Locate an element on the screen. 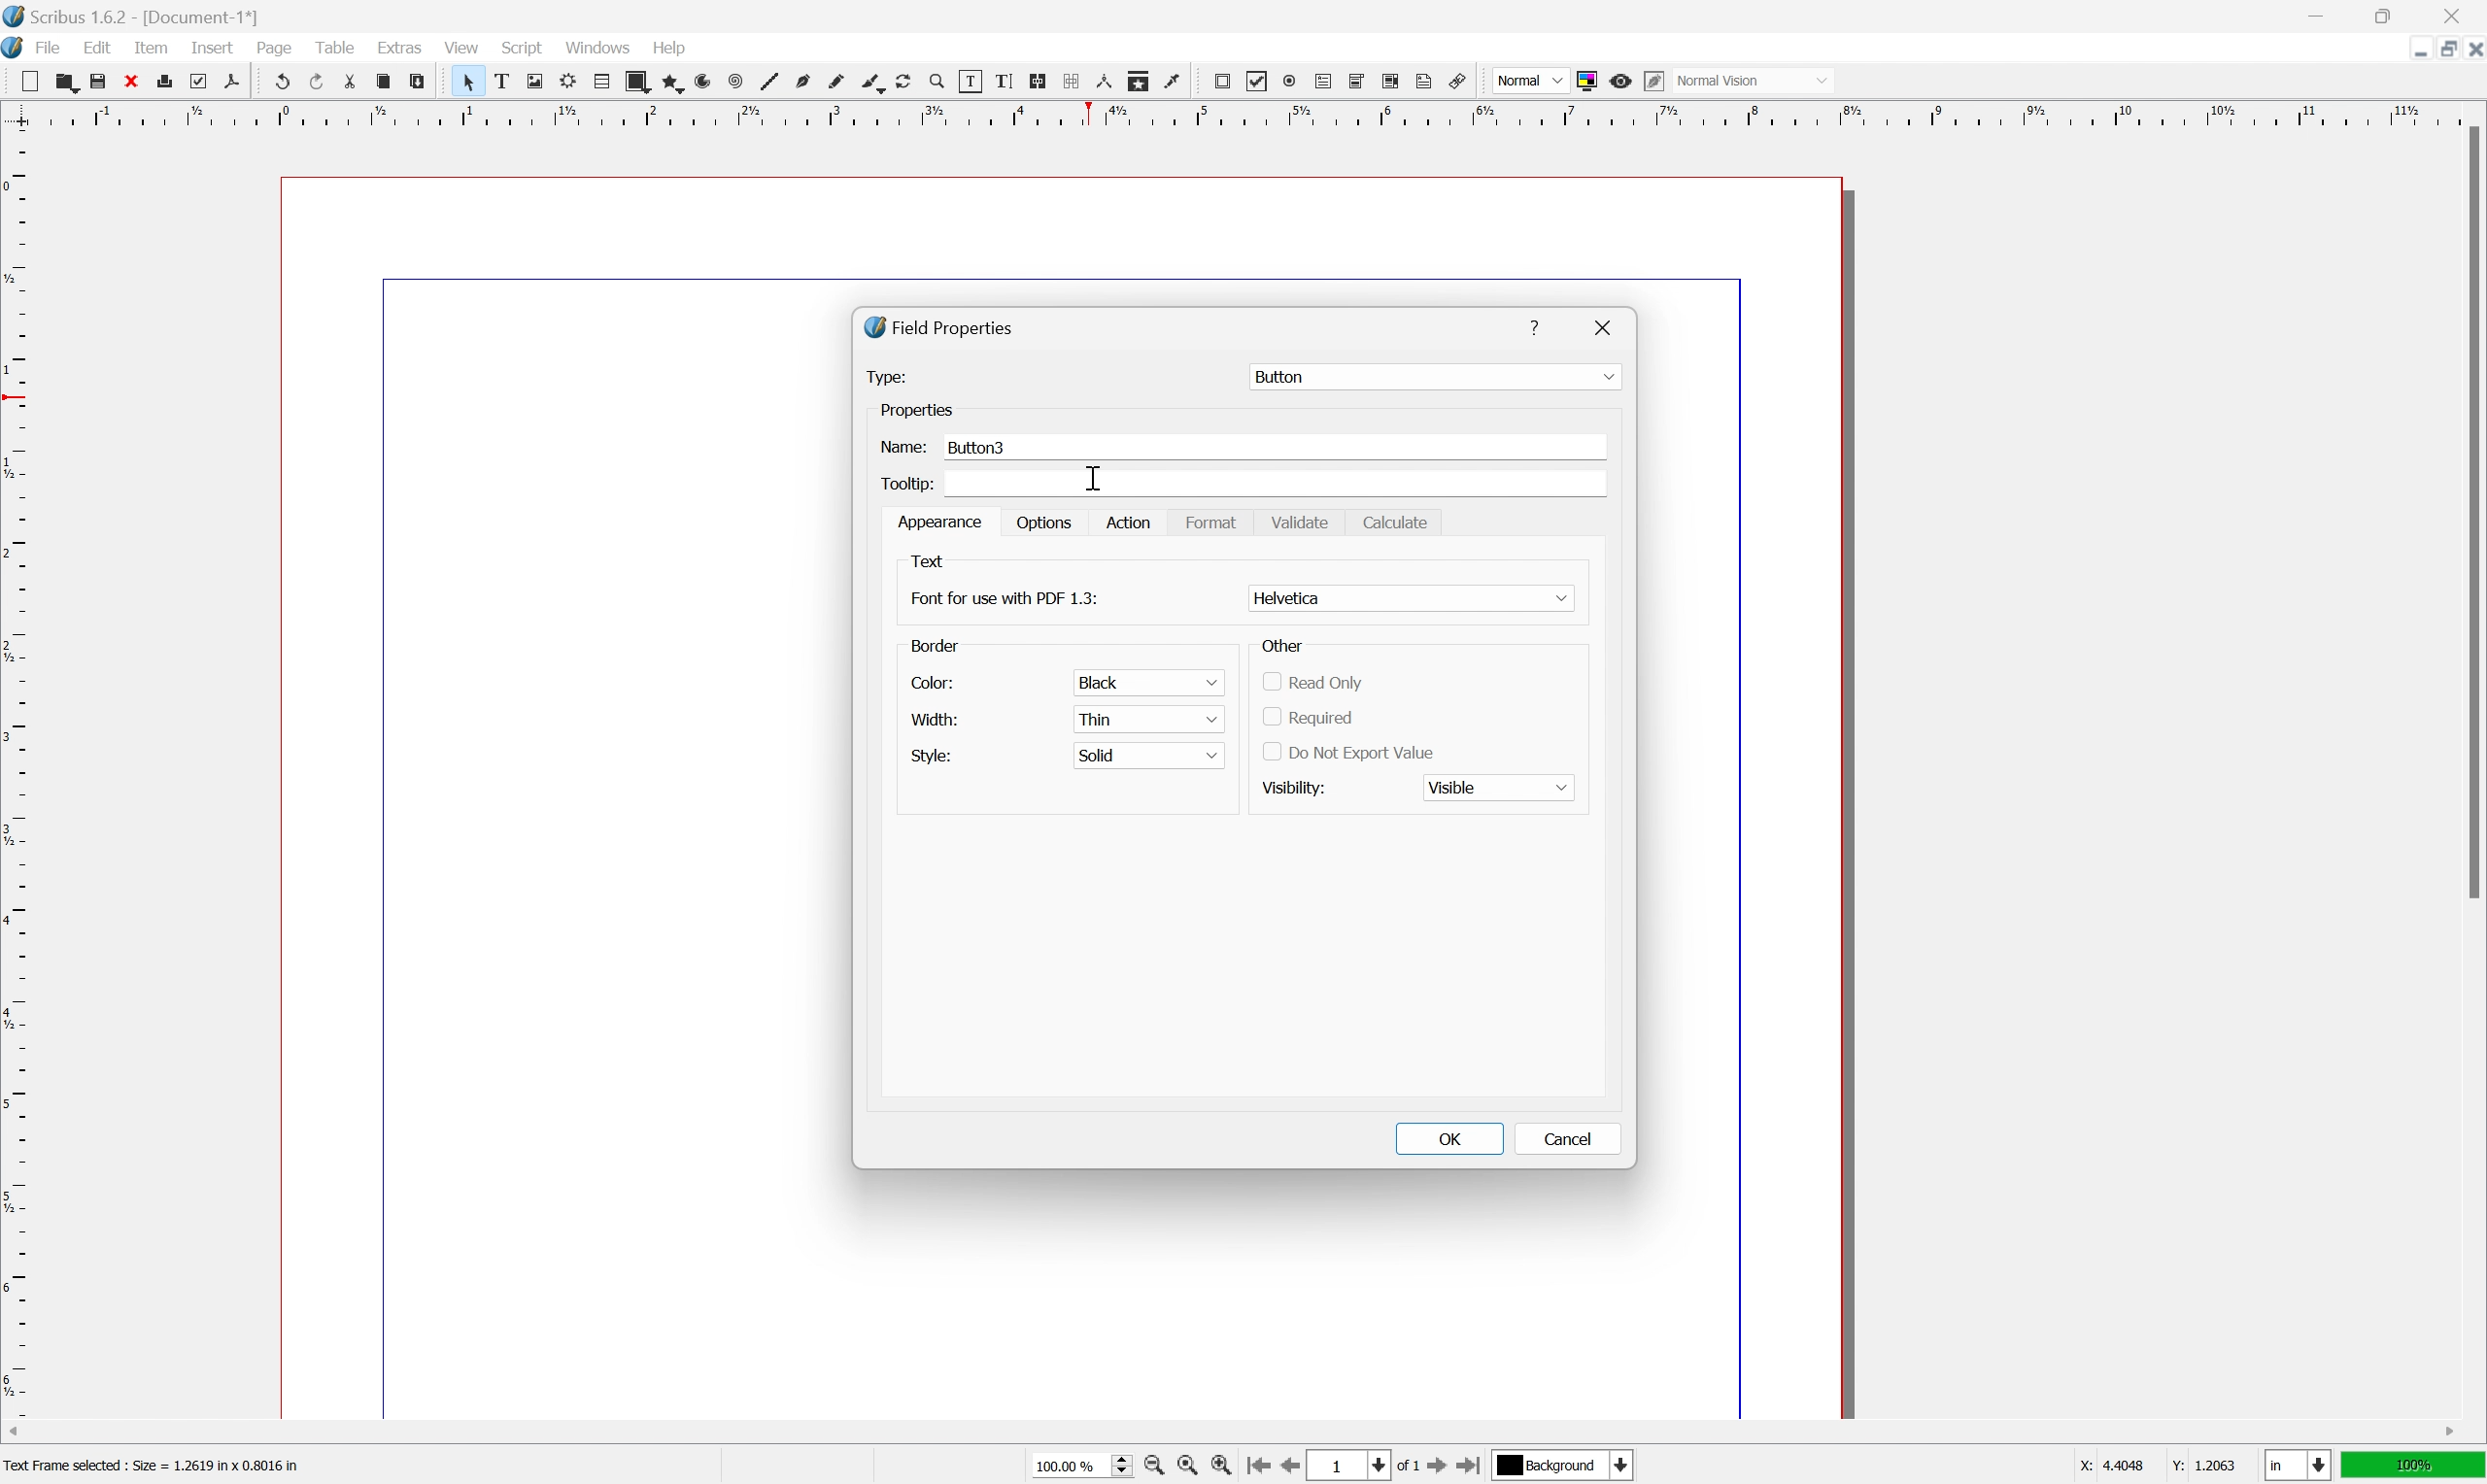 This screenshot has width=2487, height=1484. 100.00% is located at coordinates (1082, 1468).